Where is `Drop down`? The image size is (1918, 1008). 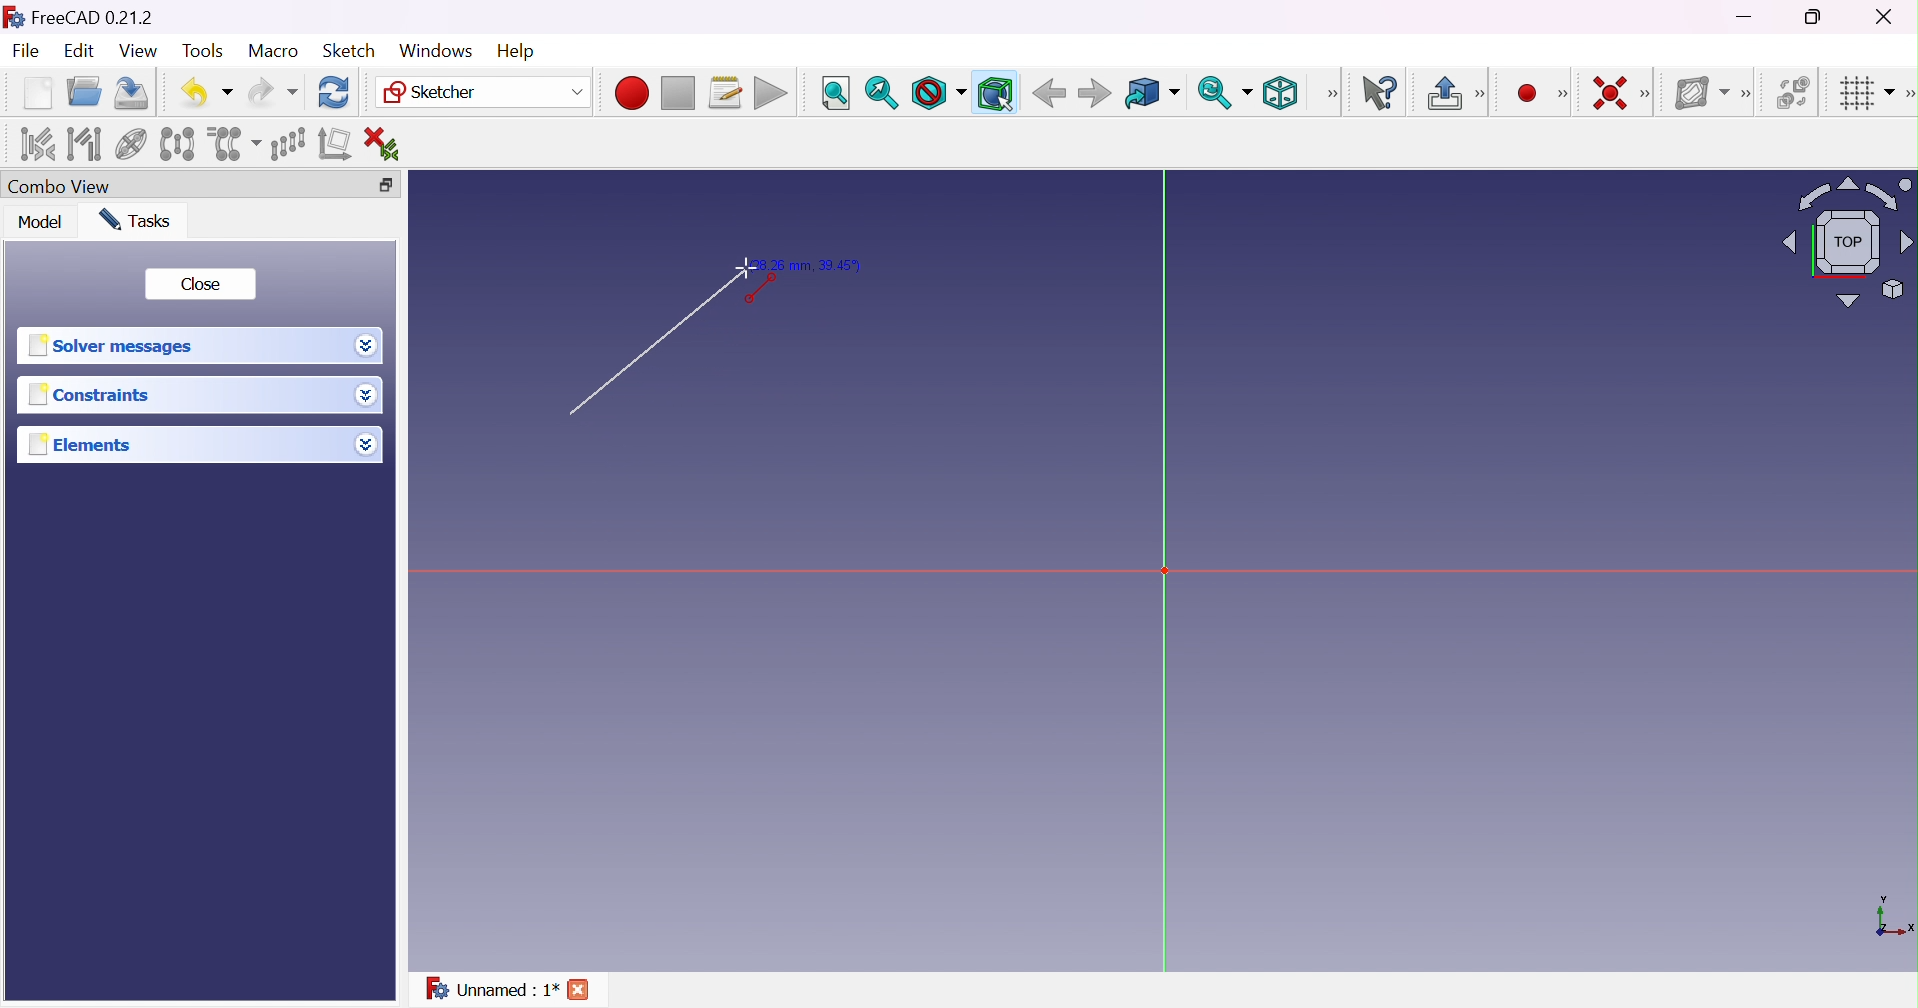
Drop down is located at coordinates (366, 396).